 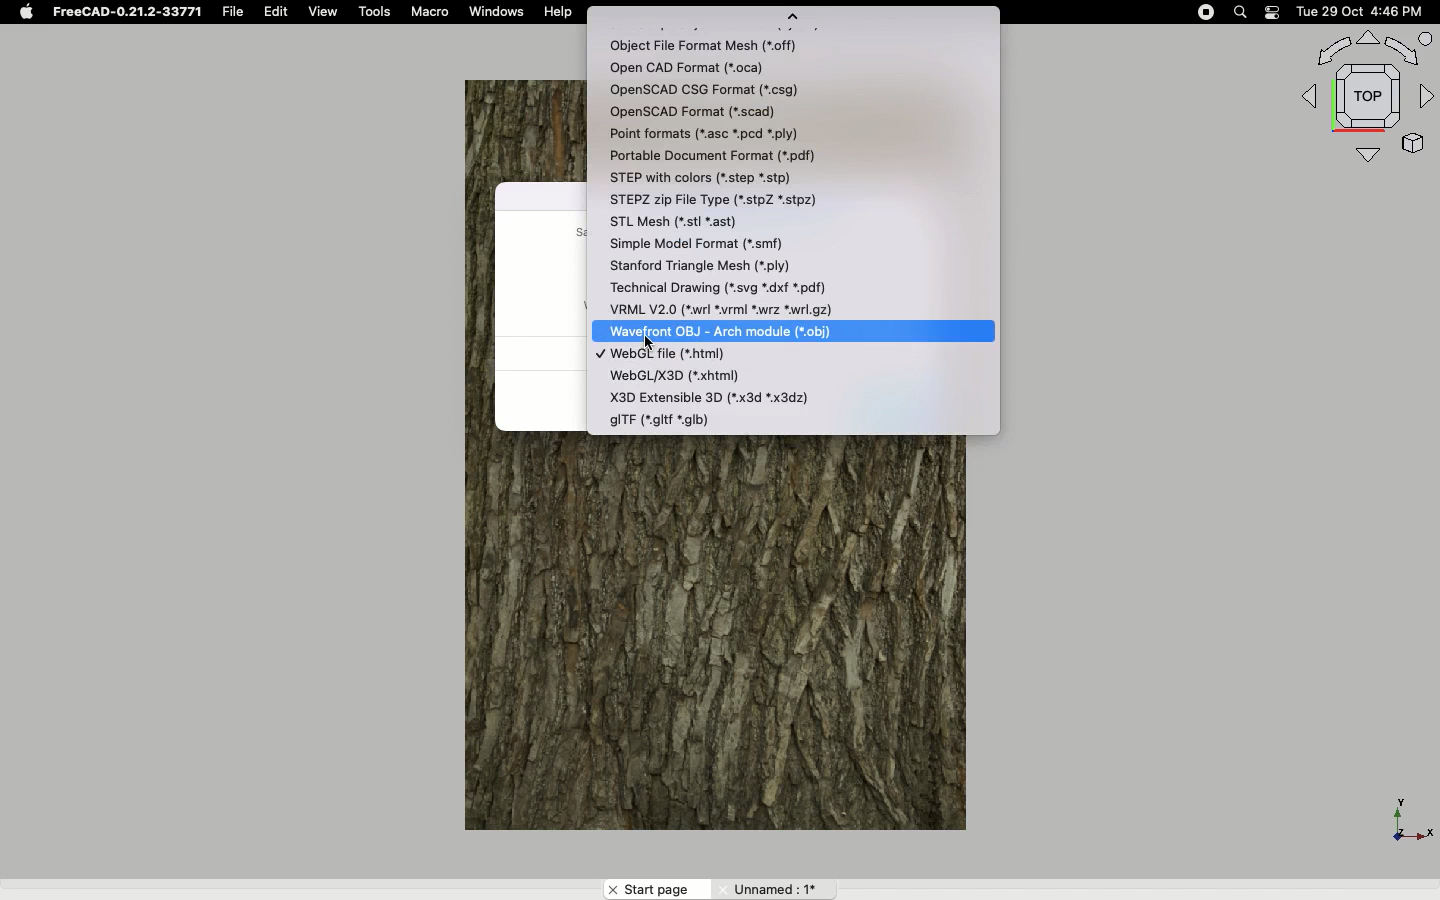 I want to click on Current, so click(x=598, y=354).